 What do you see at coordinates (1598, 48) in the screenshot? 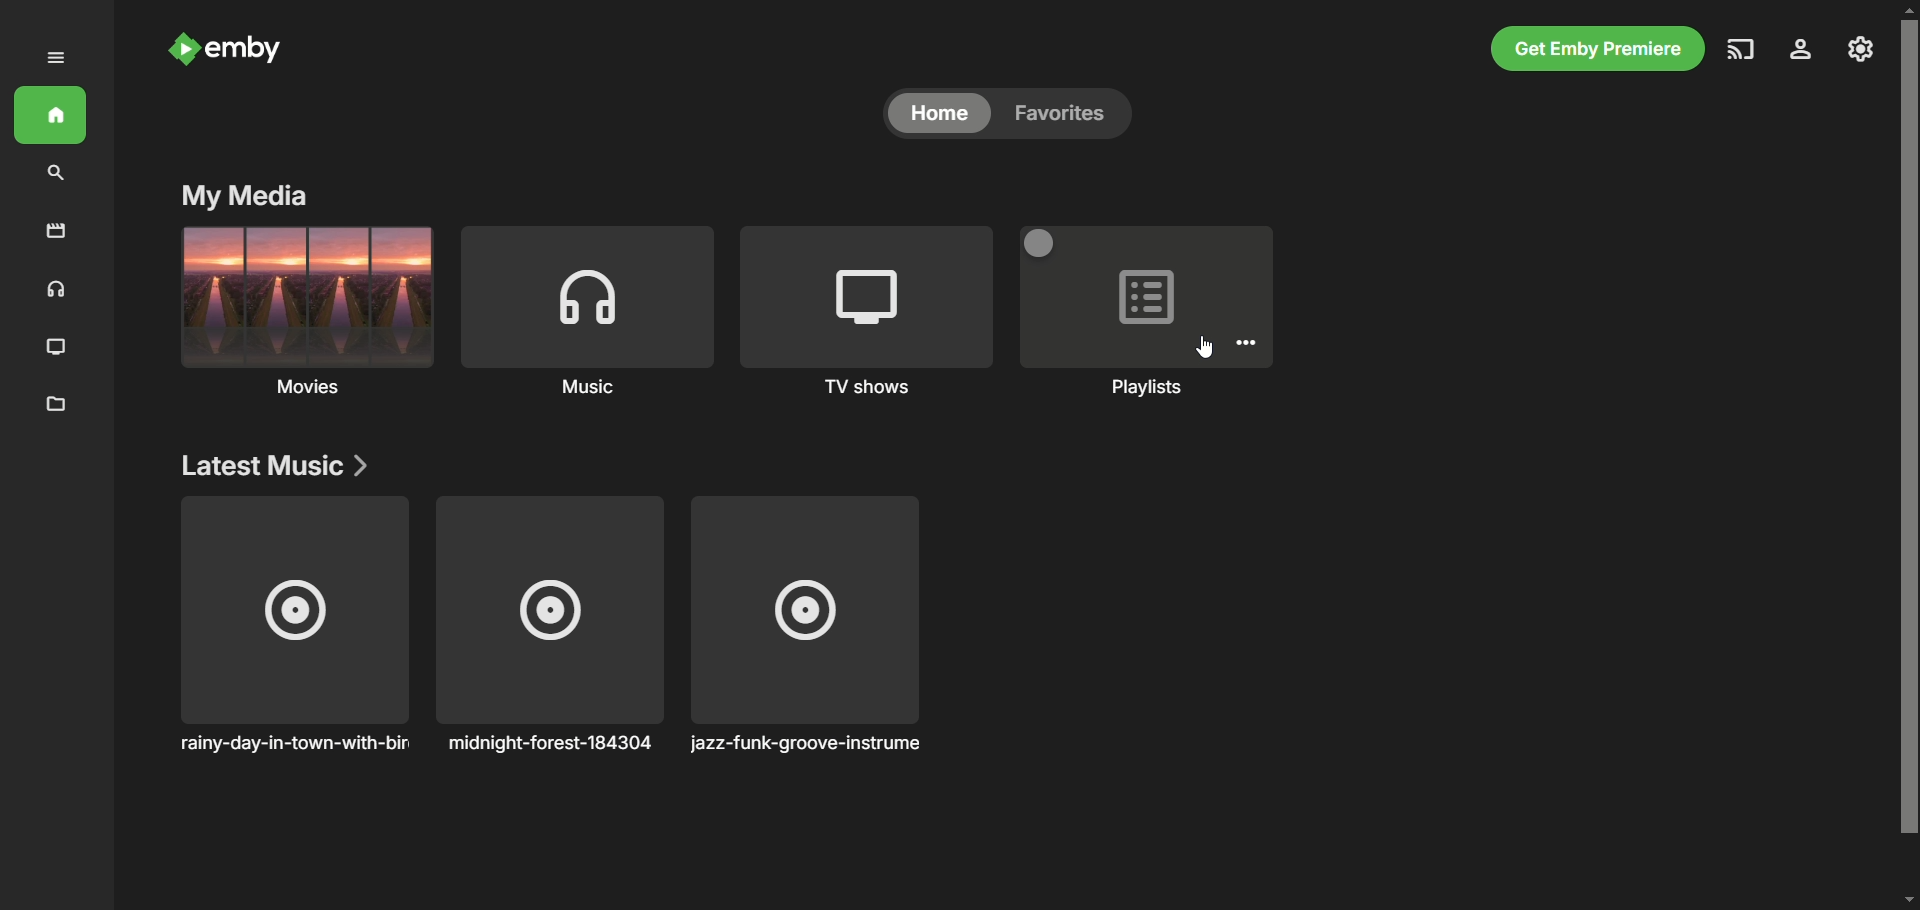
I see `get emby premiere` at bounding box center [1598, 48].